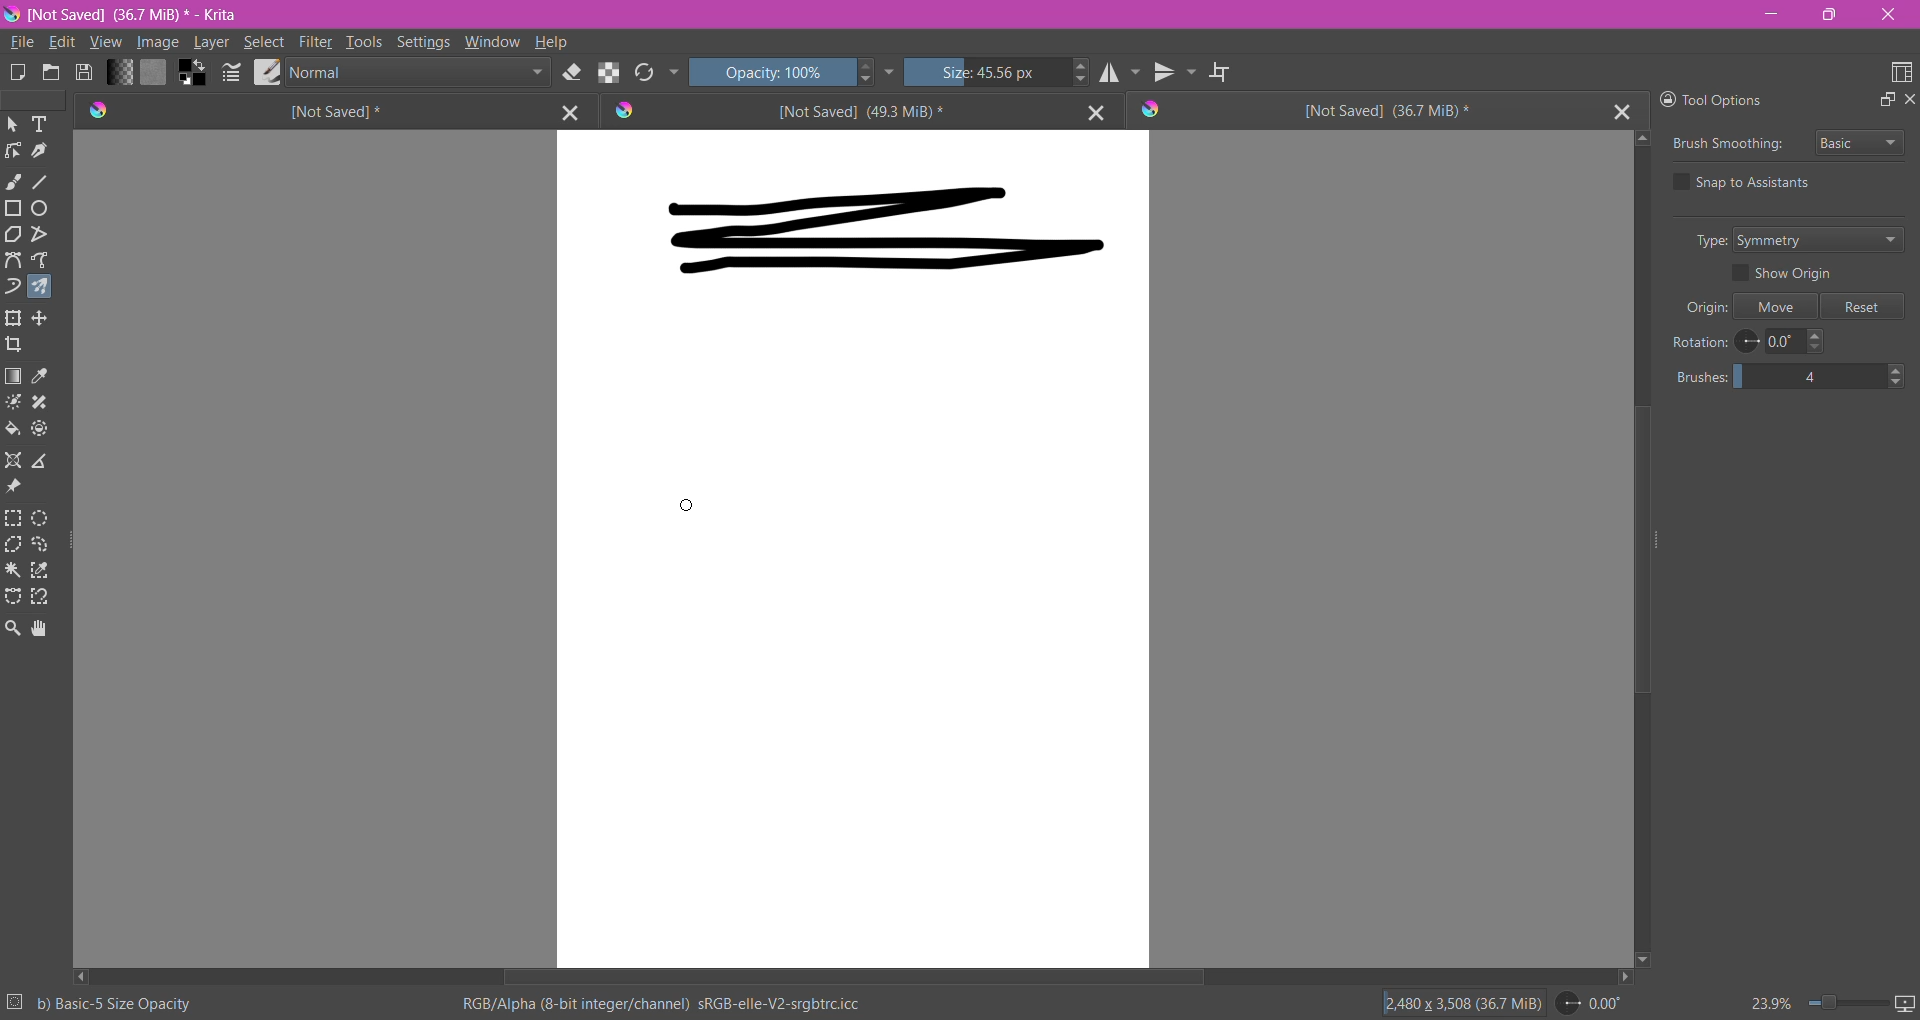 This screenshot has height=1020, width=1920. What do you see at coordinates (1900, 73) in the screenshot?
I see `Choose Workspace` at bounding box center [1900, 73].